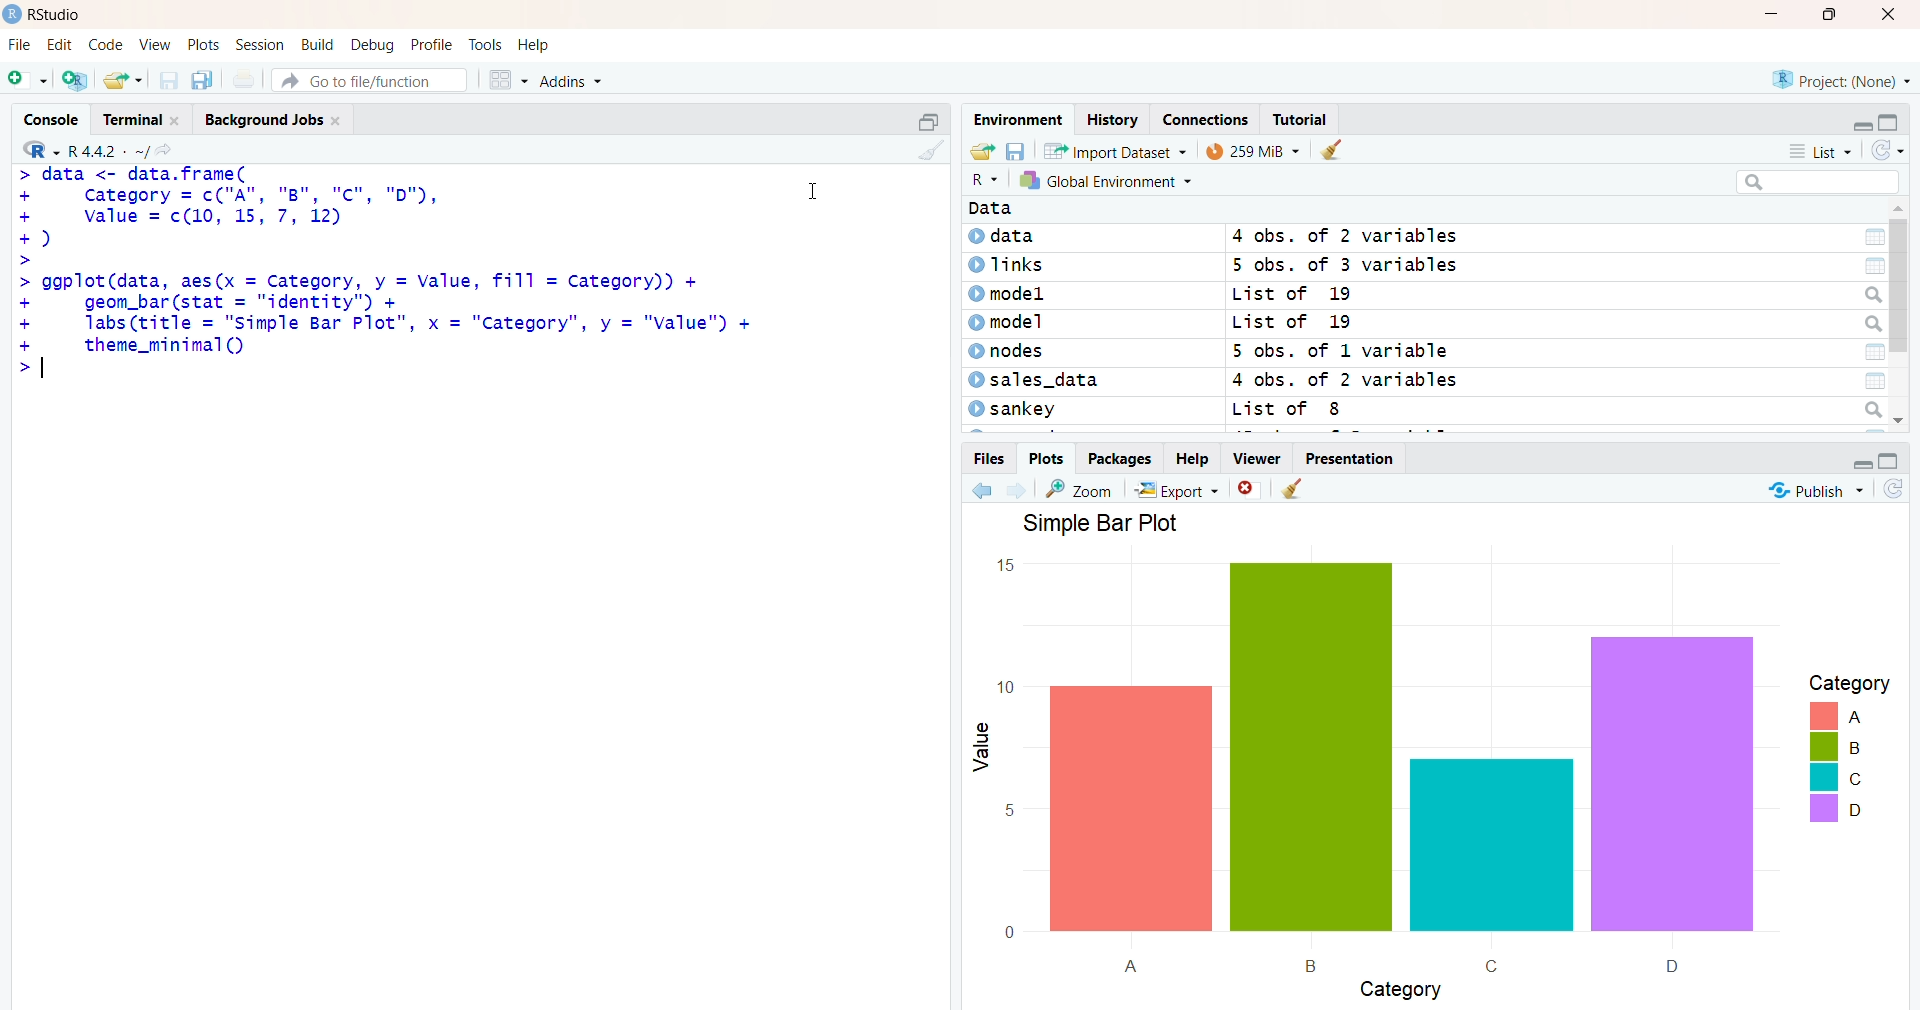 The width and height of the screenshot is (1920, 1010). What do you see at coordinates (122, 79) in the screenshot?
I see `open an existing file` at bounding box center [122, 79].